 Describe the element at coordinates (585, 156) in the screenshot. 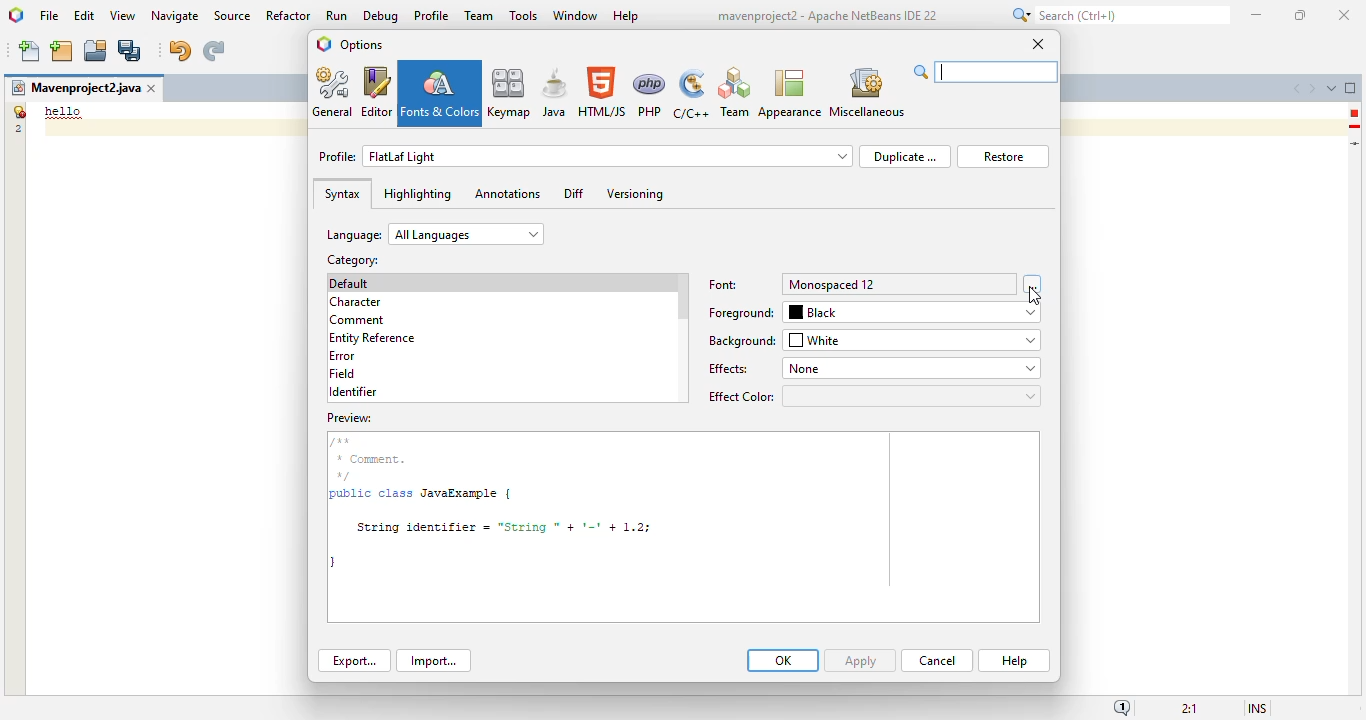

I see `profile: FlatLaf light` at that location.